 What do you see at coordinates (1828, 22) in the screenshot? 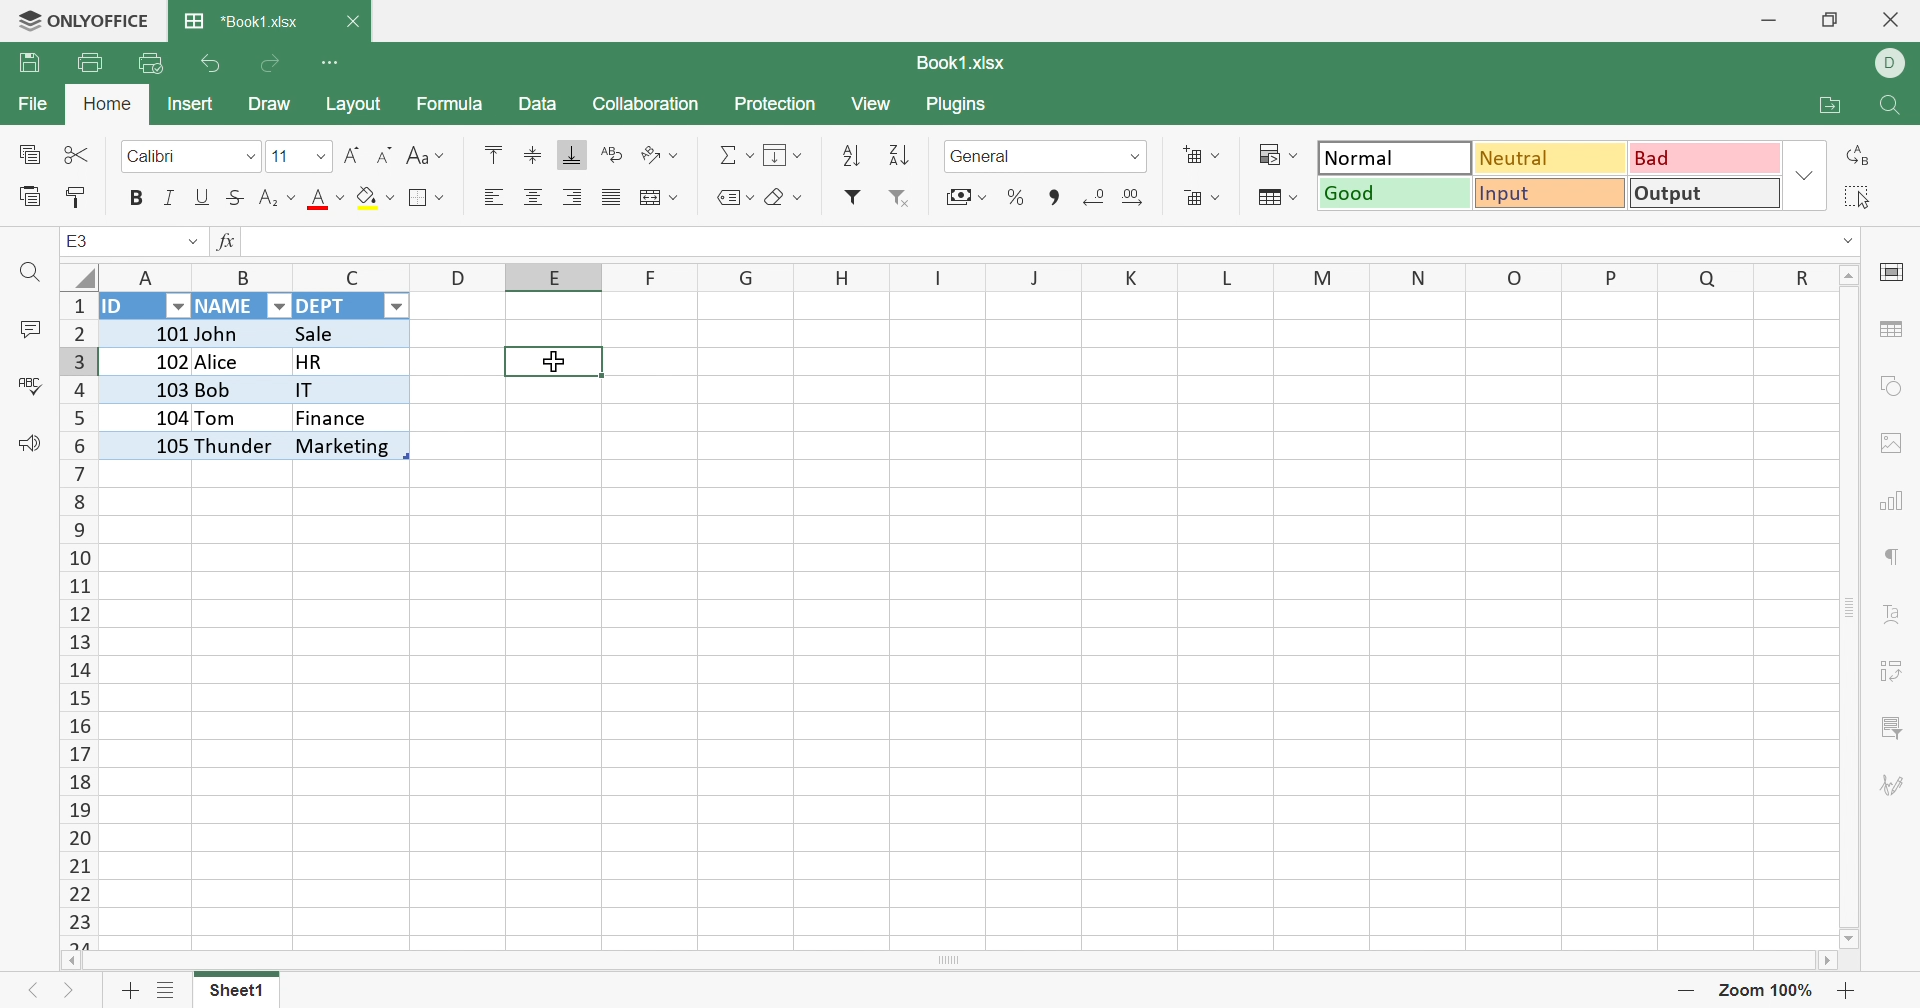
I see `Restore Down` at bounding box center [1828, 22].